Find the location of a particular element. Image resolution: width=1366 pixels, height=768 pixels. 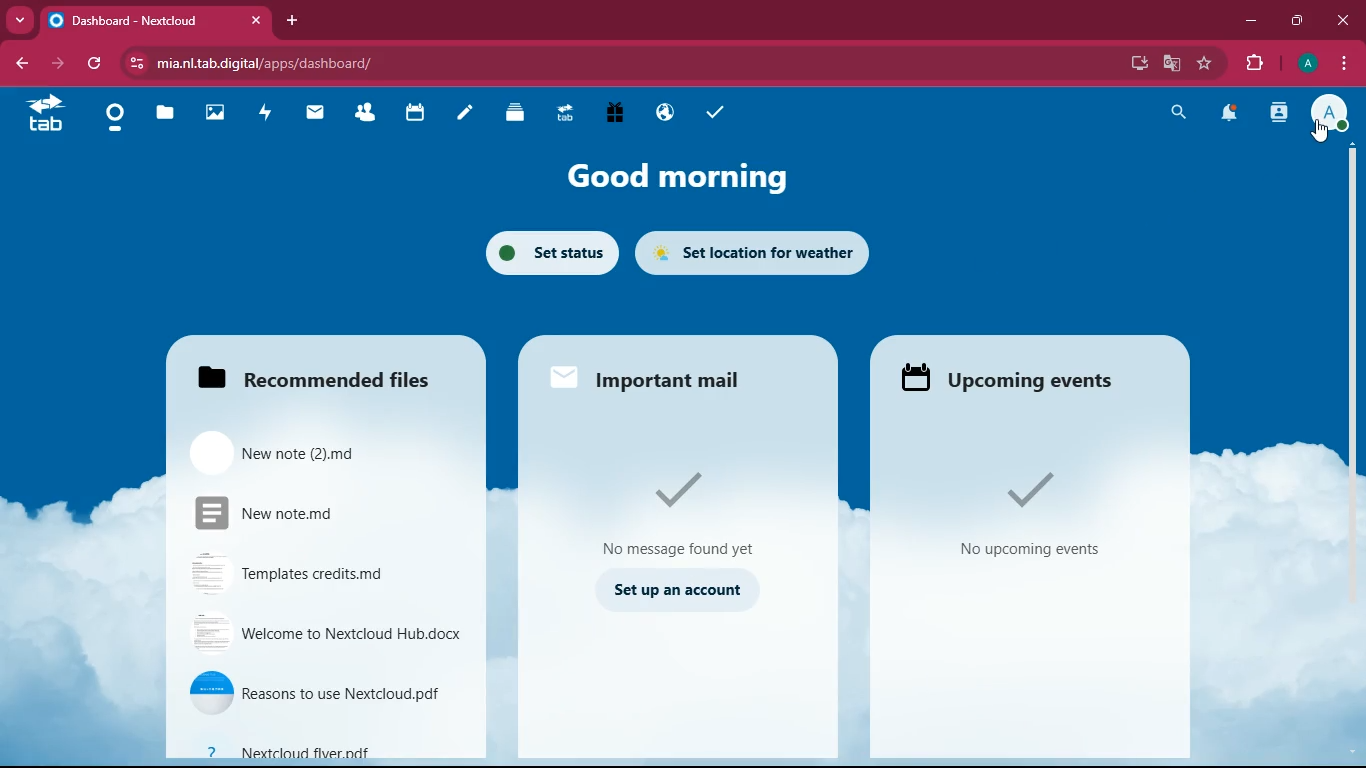

no upcoming events is located at coordinates (1043, 518).